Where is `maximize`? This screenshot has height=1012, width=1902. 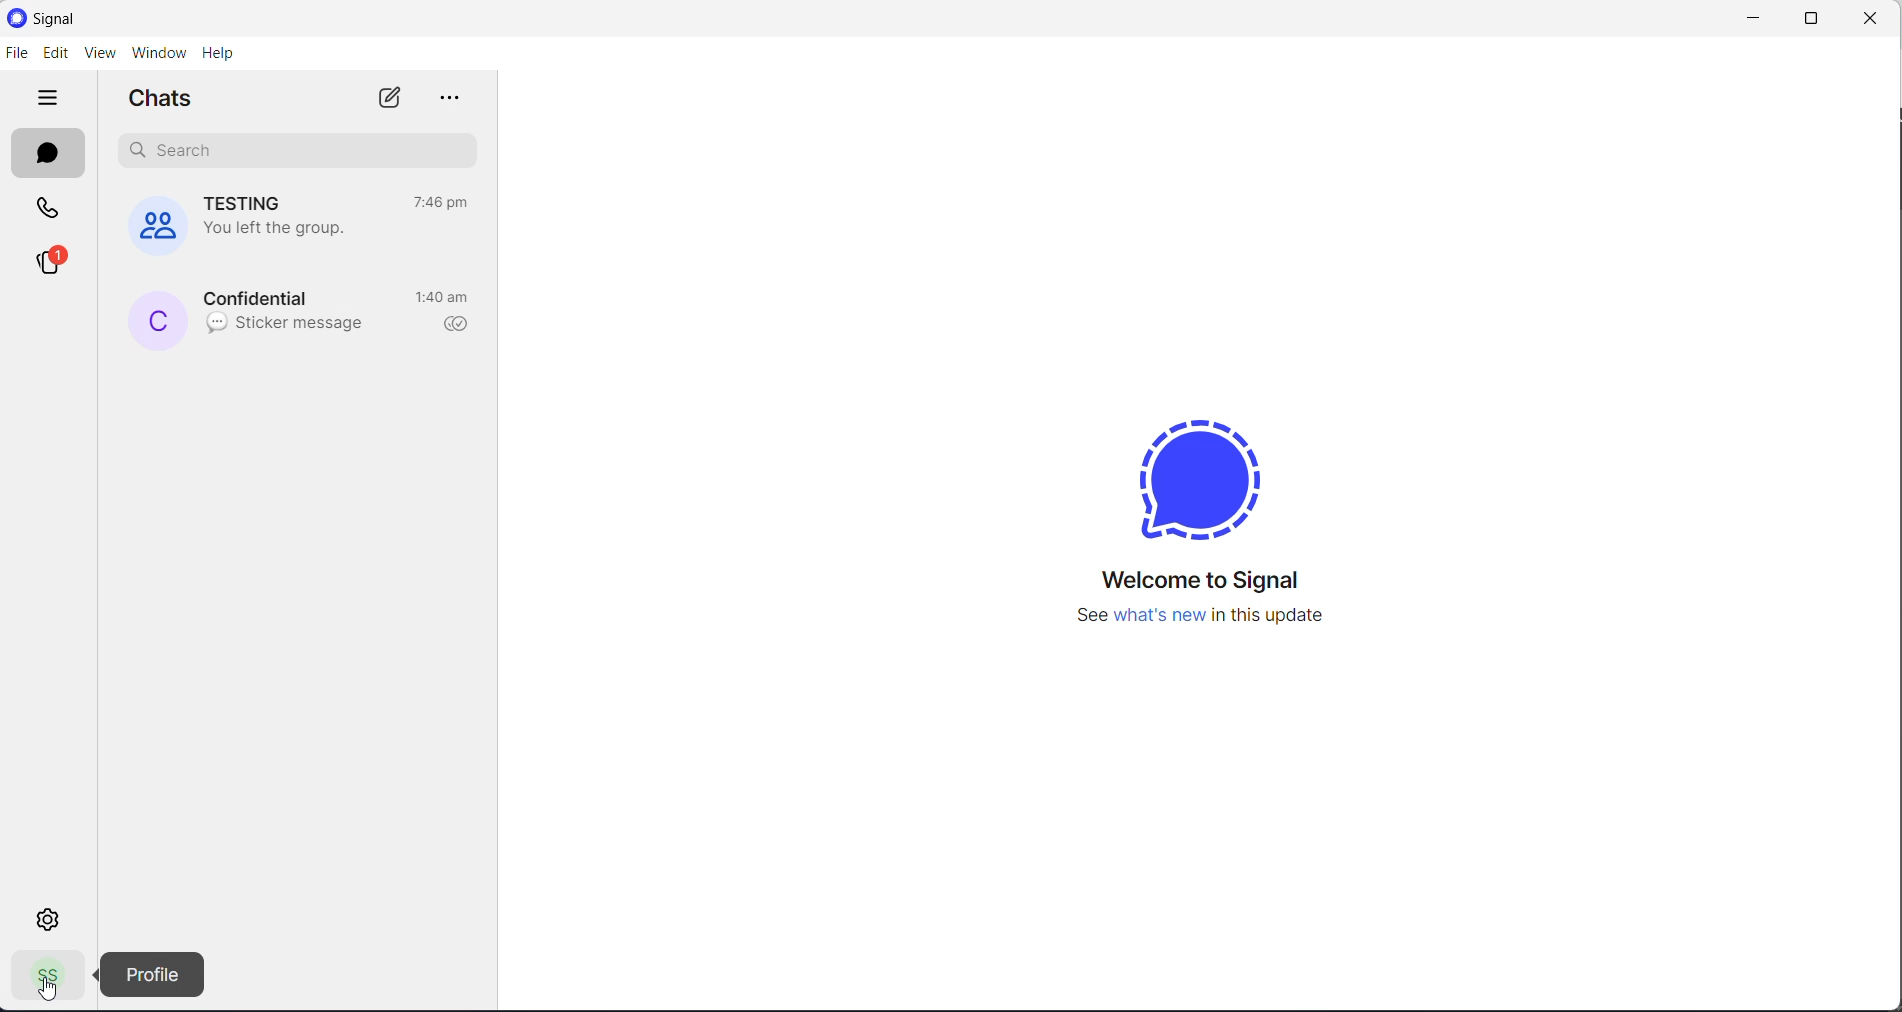 maximize is located at coordinates (1806, 19).